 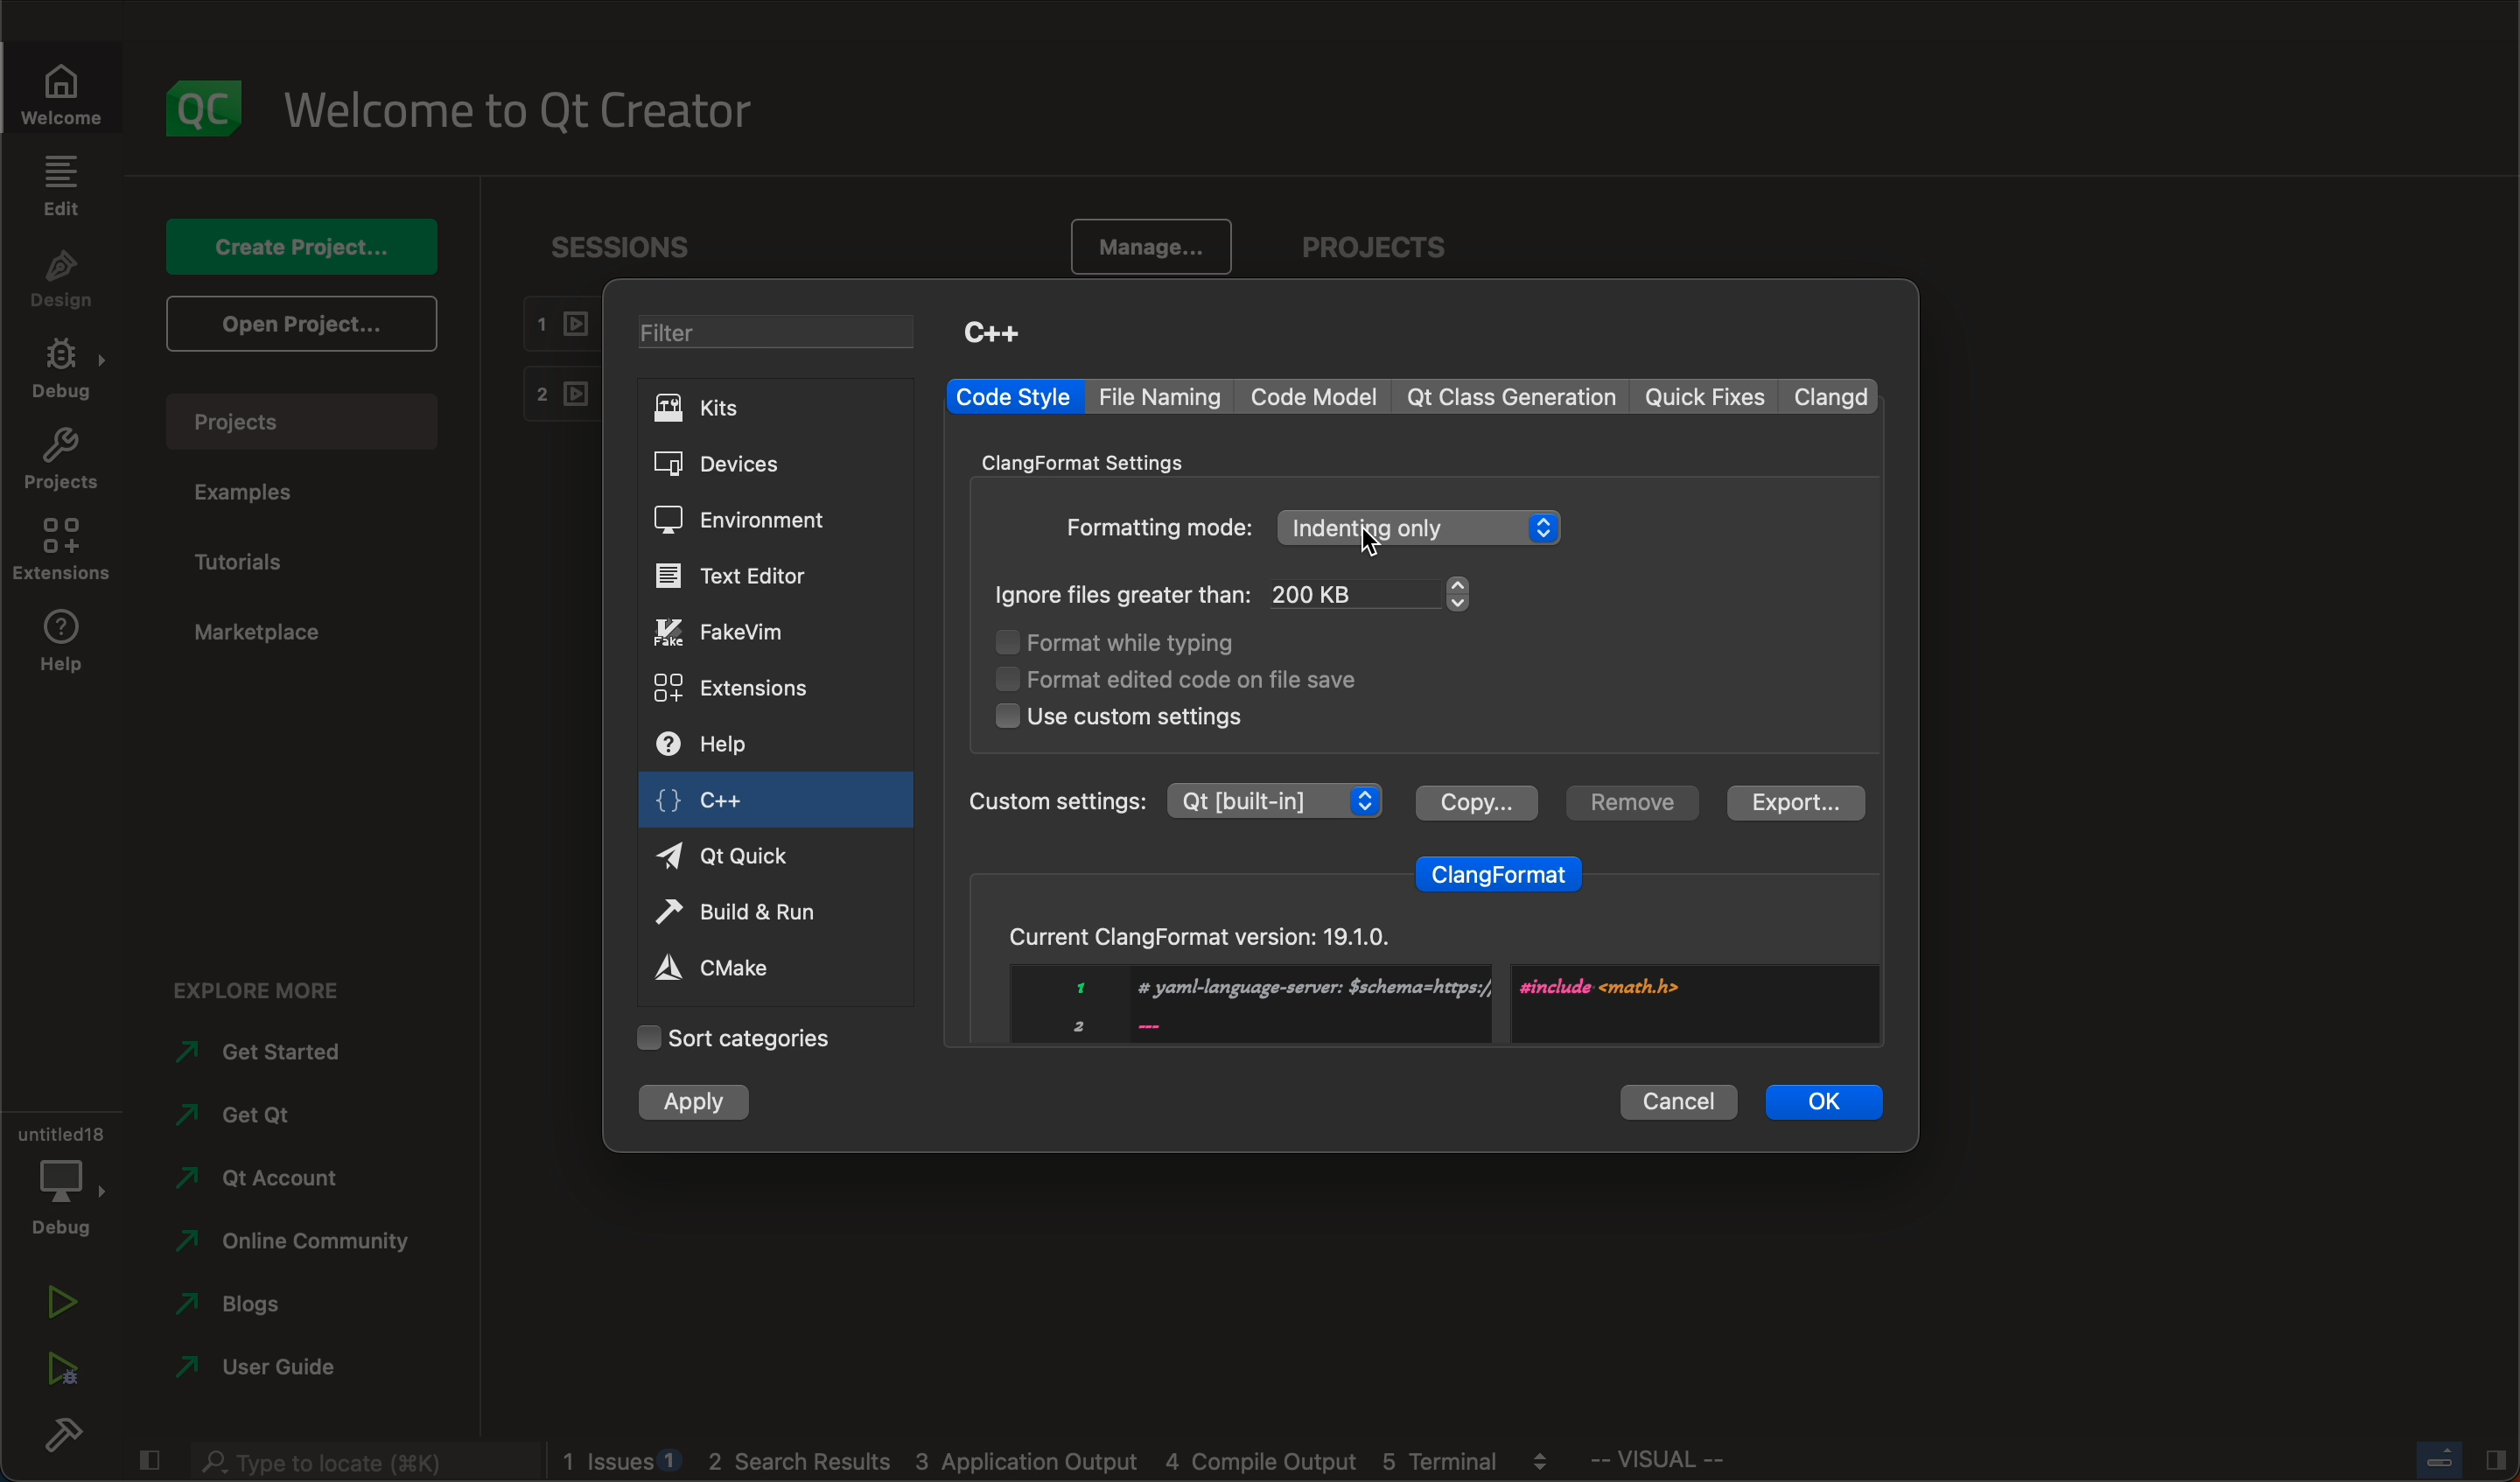 What do you see at coordinates (1317, 396) in the screenshot?
I see `code` at bounding box center [1317, 396].